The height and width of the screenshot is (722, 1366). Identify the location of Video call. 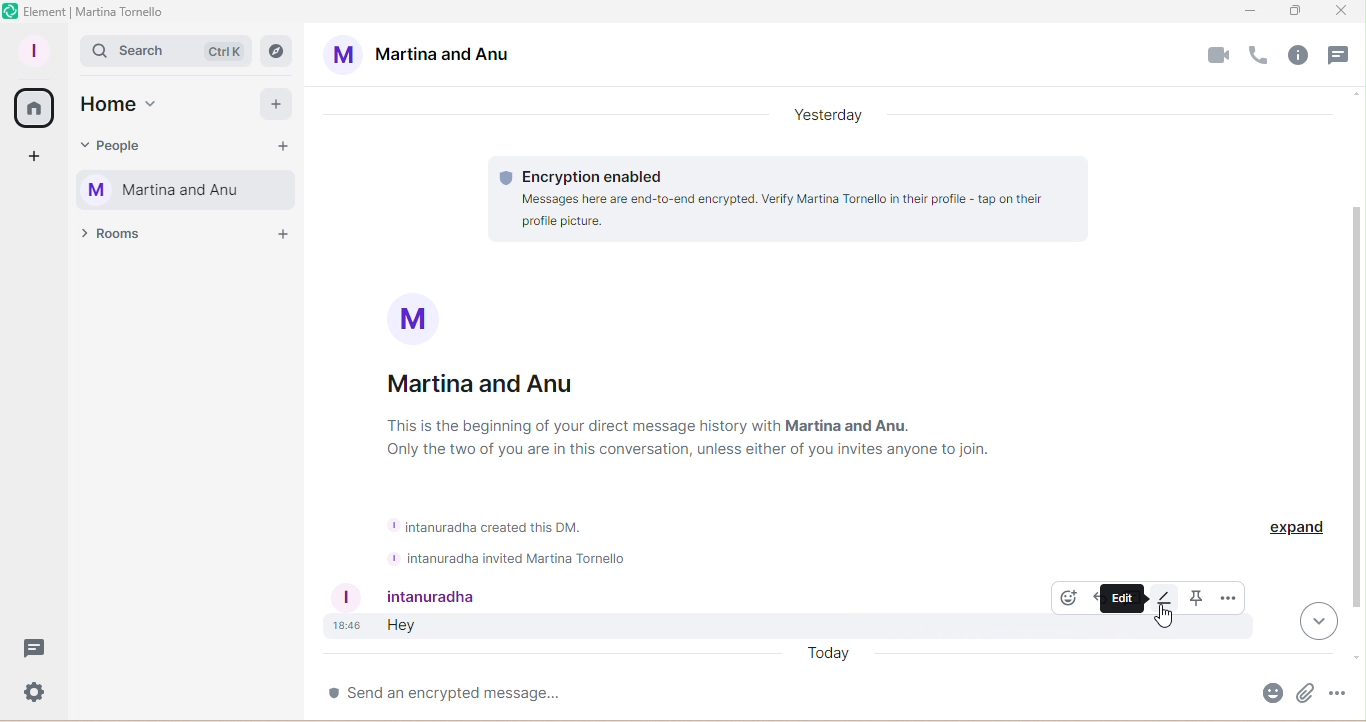
(1217, 58).